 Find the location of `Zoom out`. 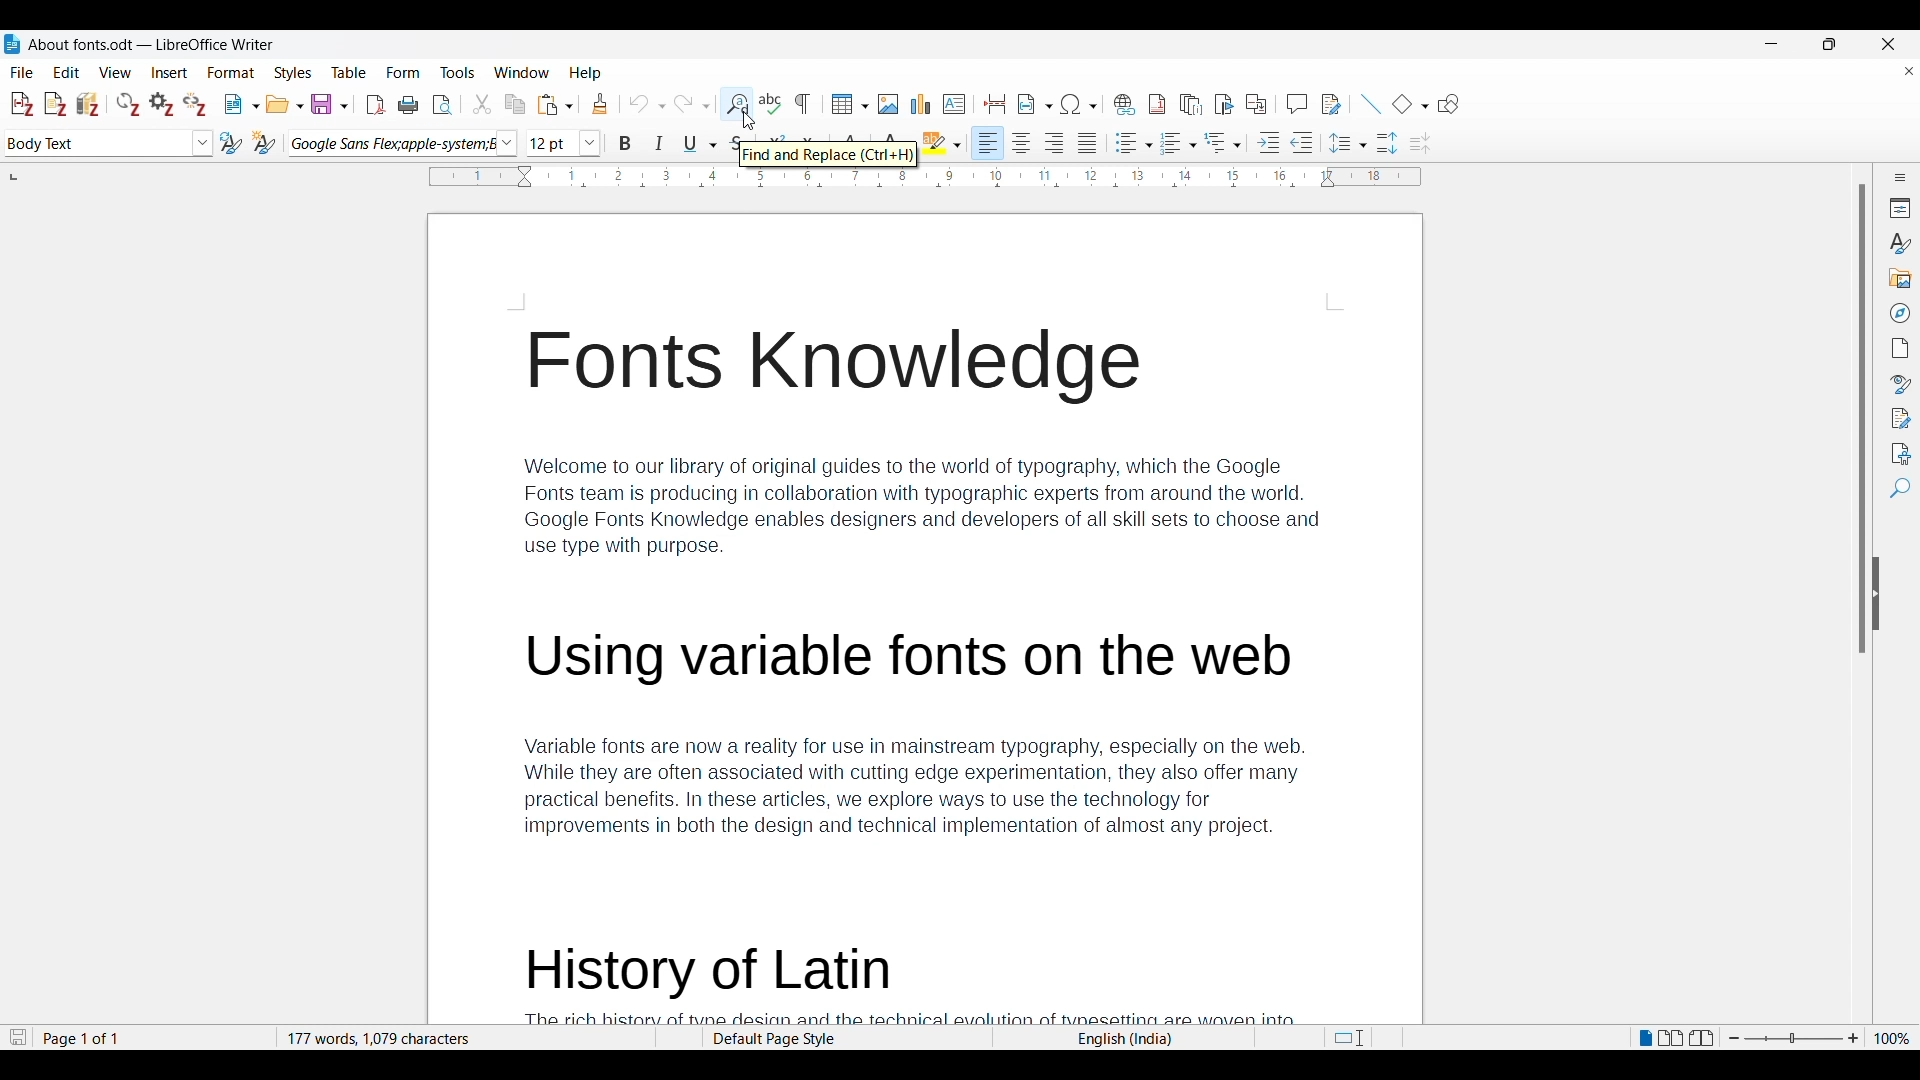

Zoom out is located at coordinates (1734, 1038).